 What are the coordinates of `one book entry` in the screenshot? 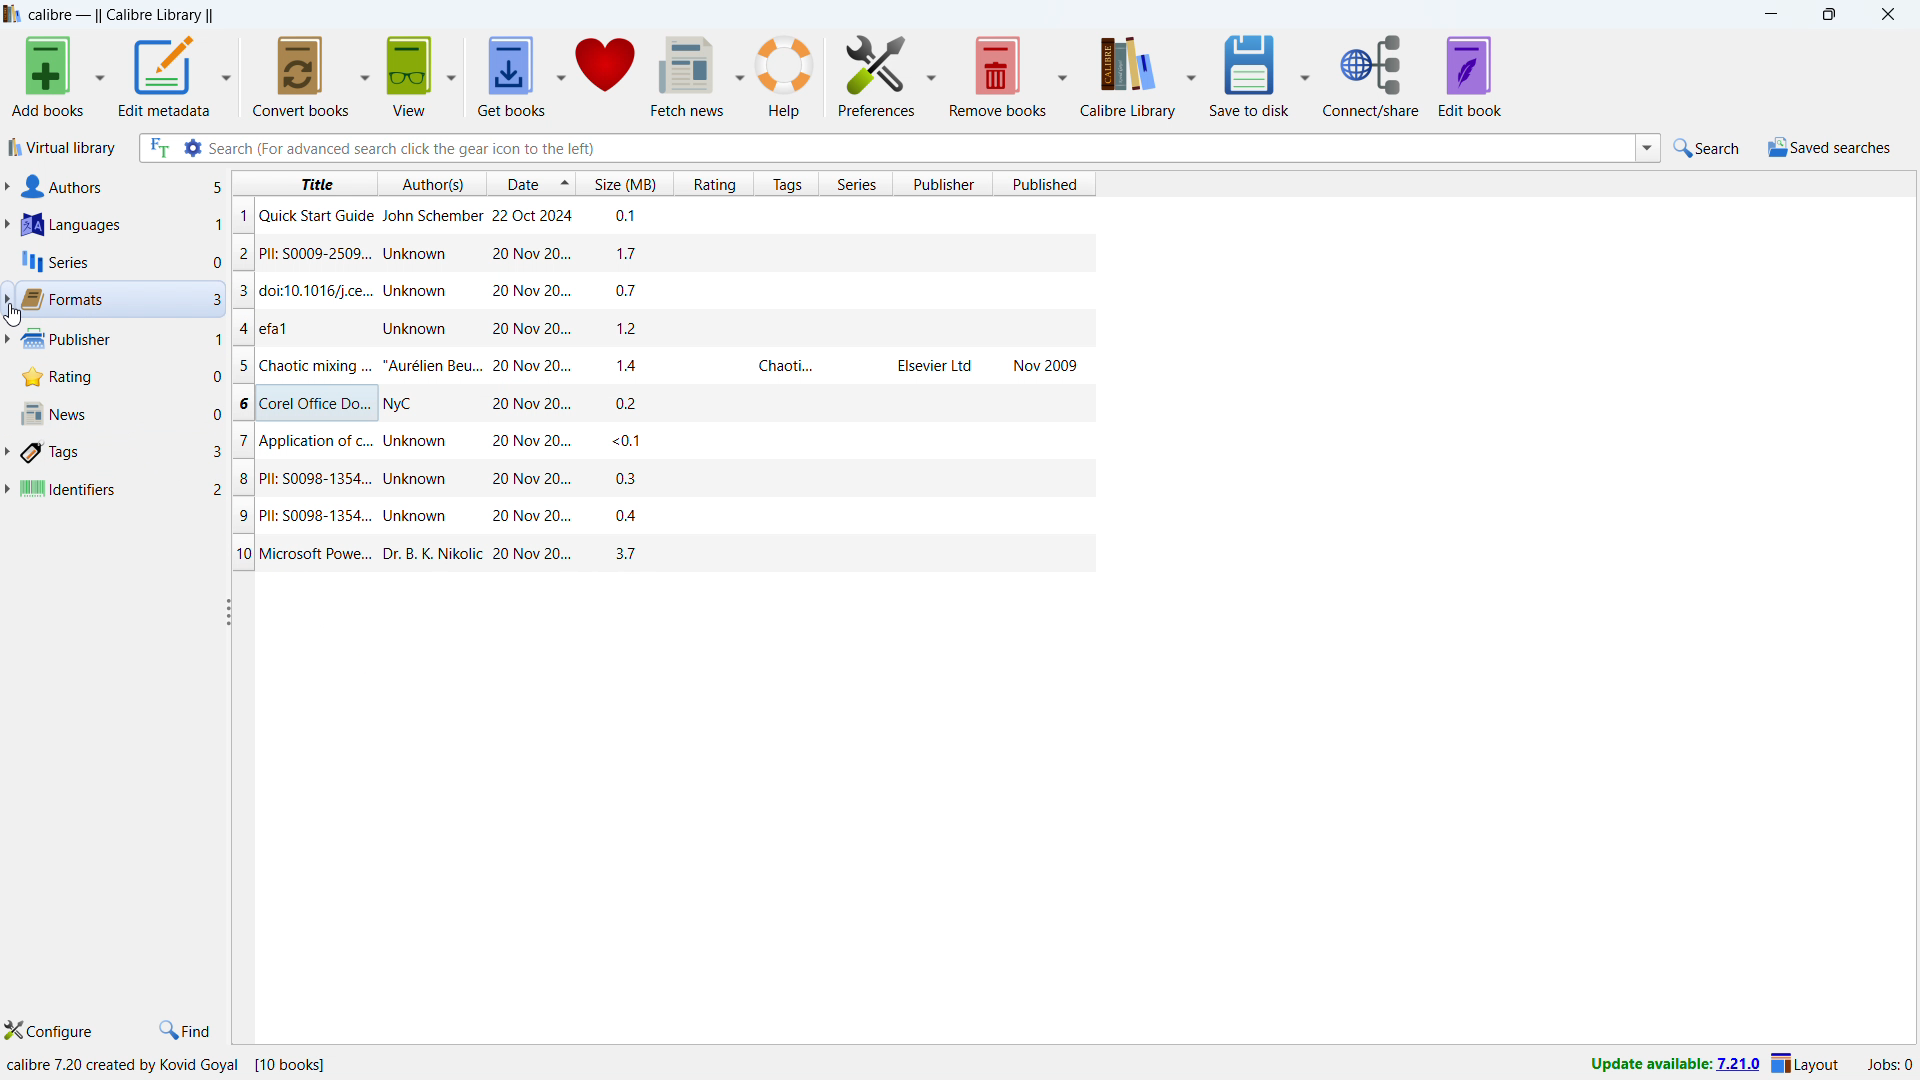 It's located at (651, 289).